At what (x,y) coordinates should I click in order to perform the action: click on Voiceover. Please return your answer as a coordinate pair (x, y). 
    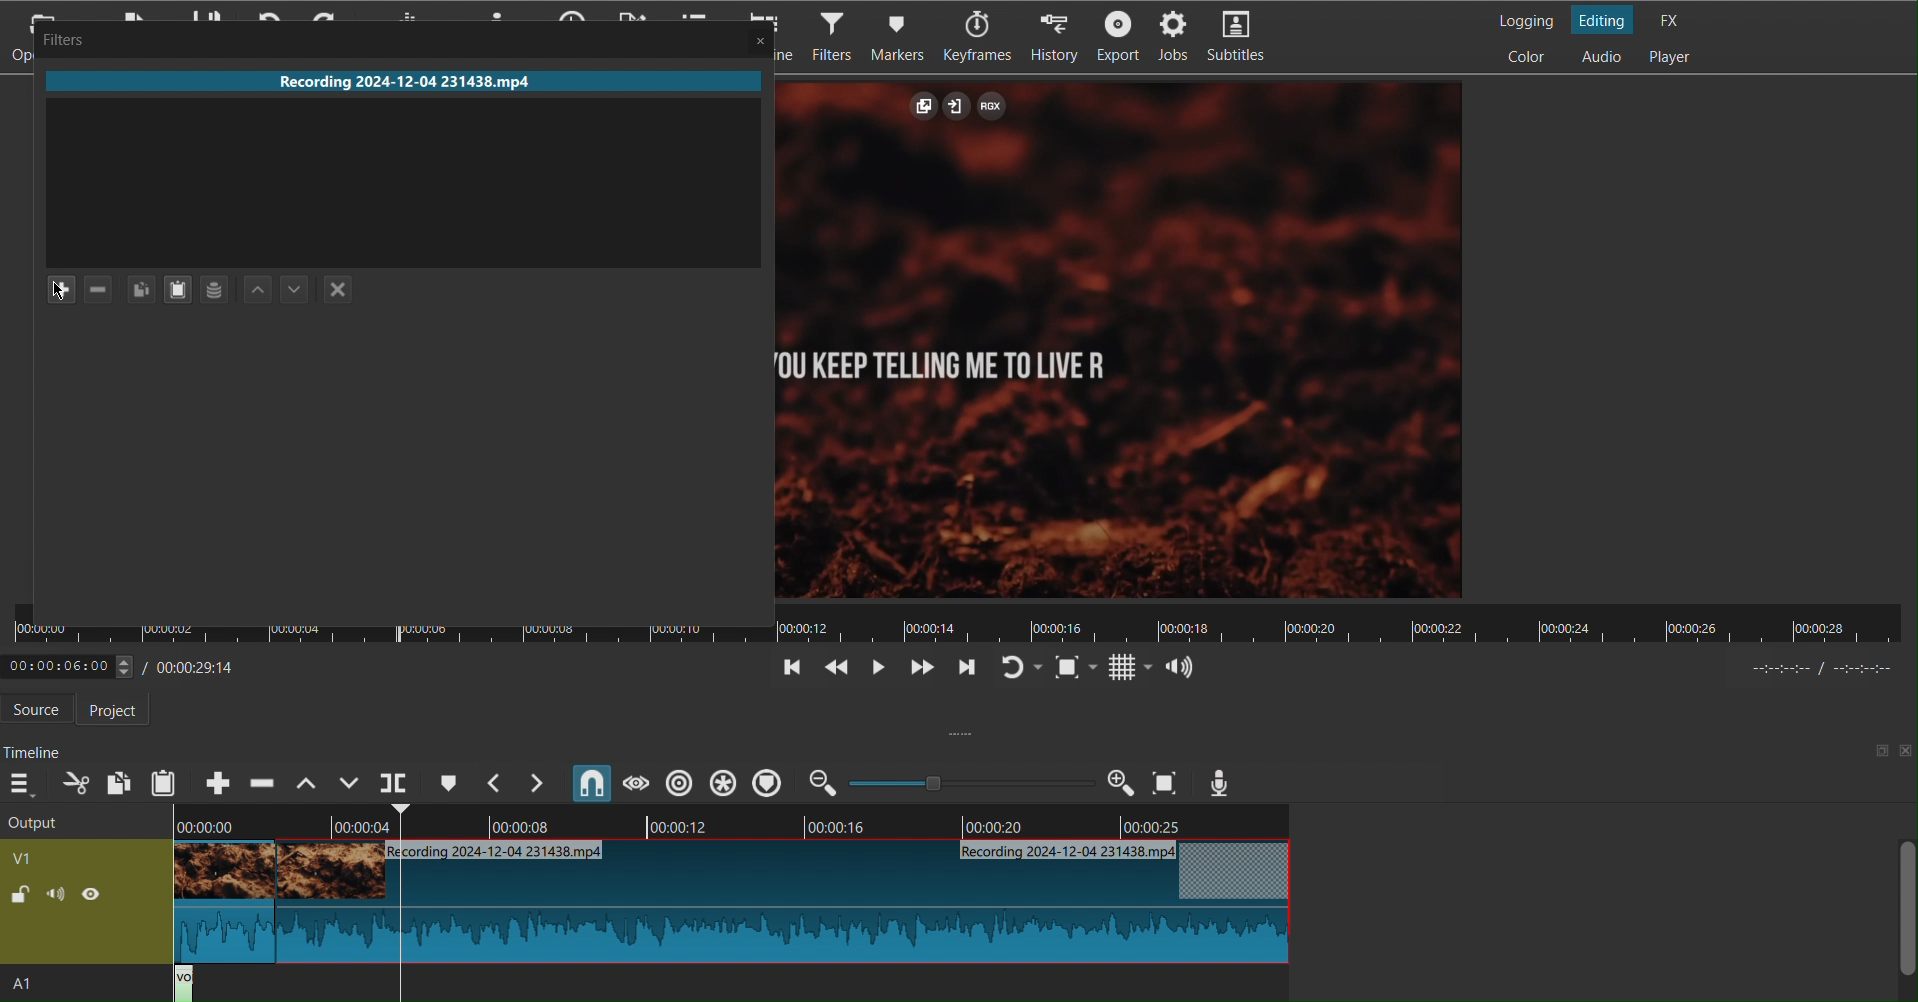
    Looking at the image, I should click on (1221, 782).